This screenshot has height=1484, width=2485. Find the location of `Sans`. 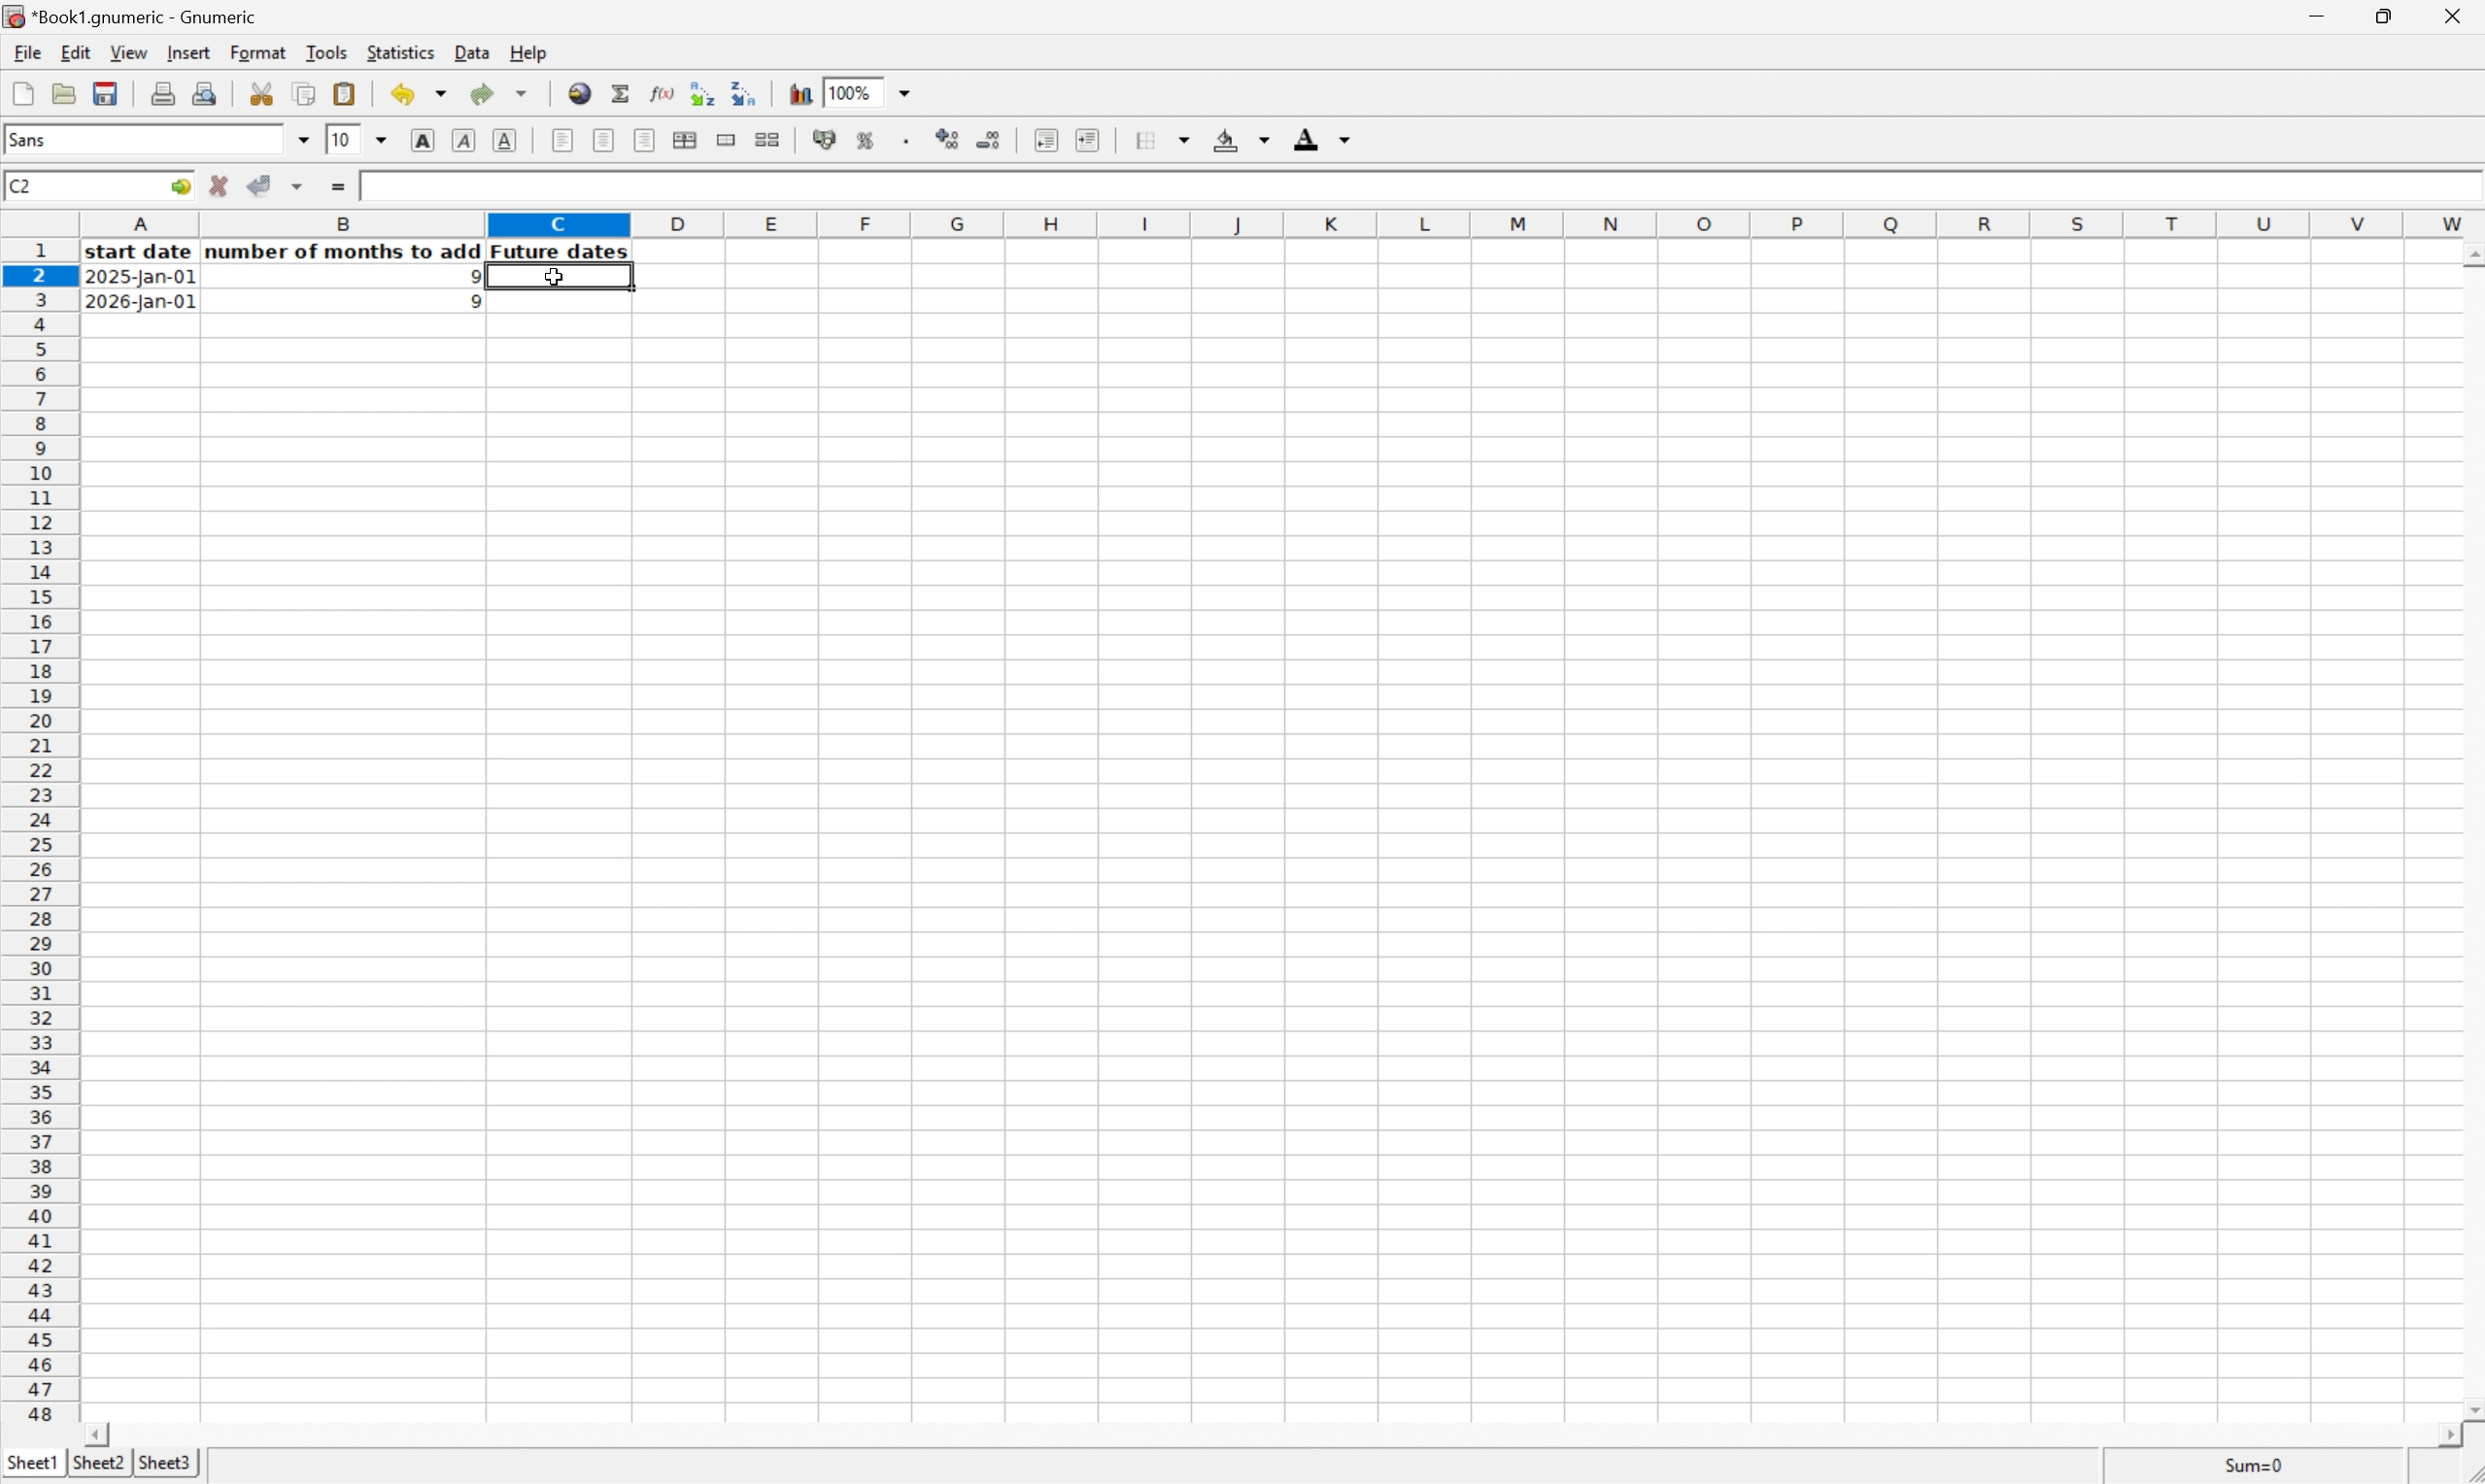

Sans is located at coordinates (39, 139).